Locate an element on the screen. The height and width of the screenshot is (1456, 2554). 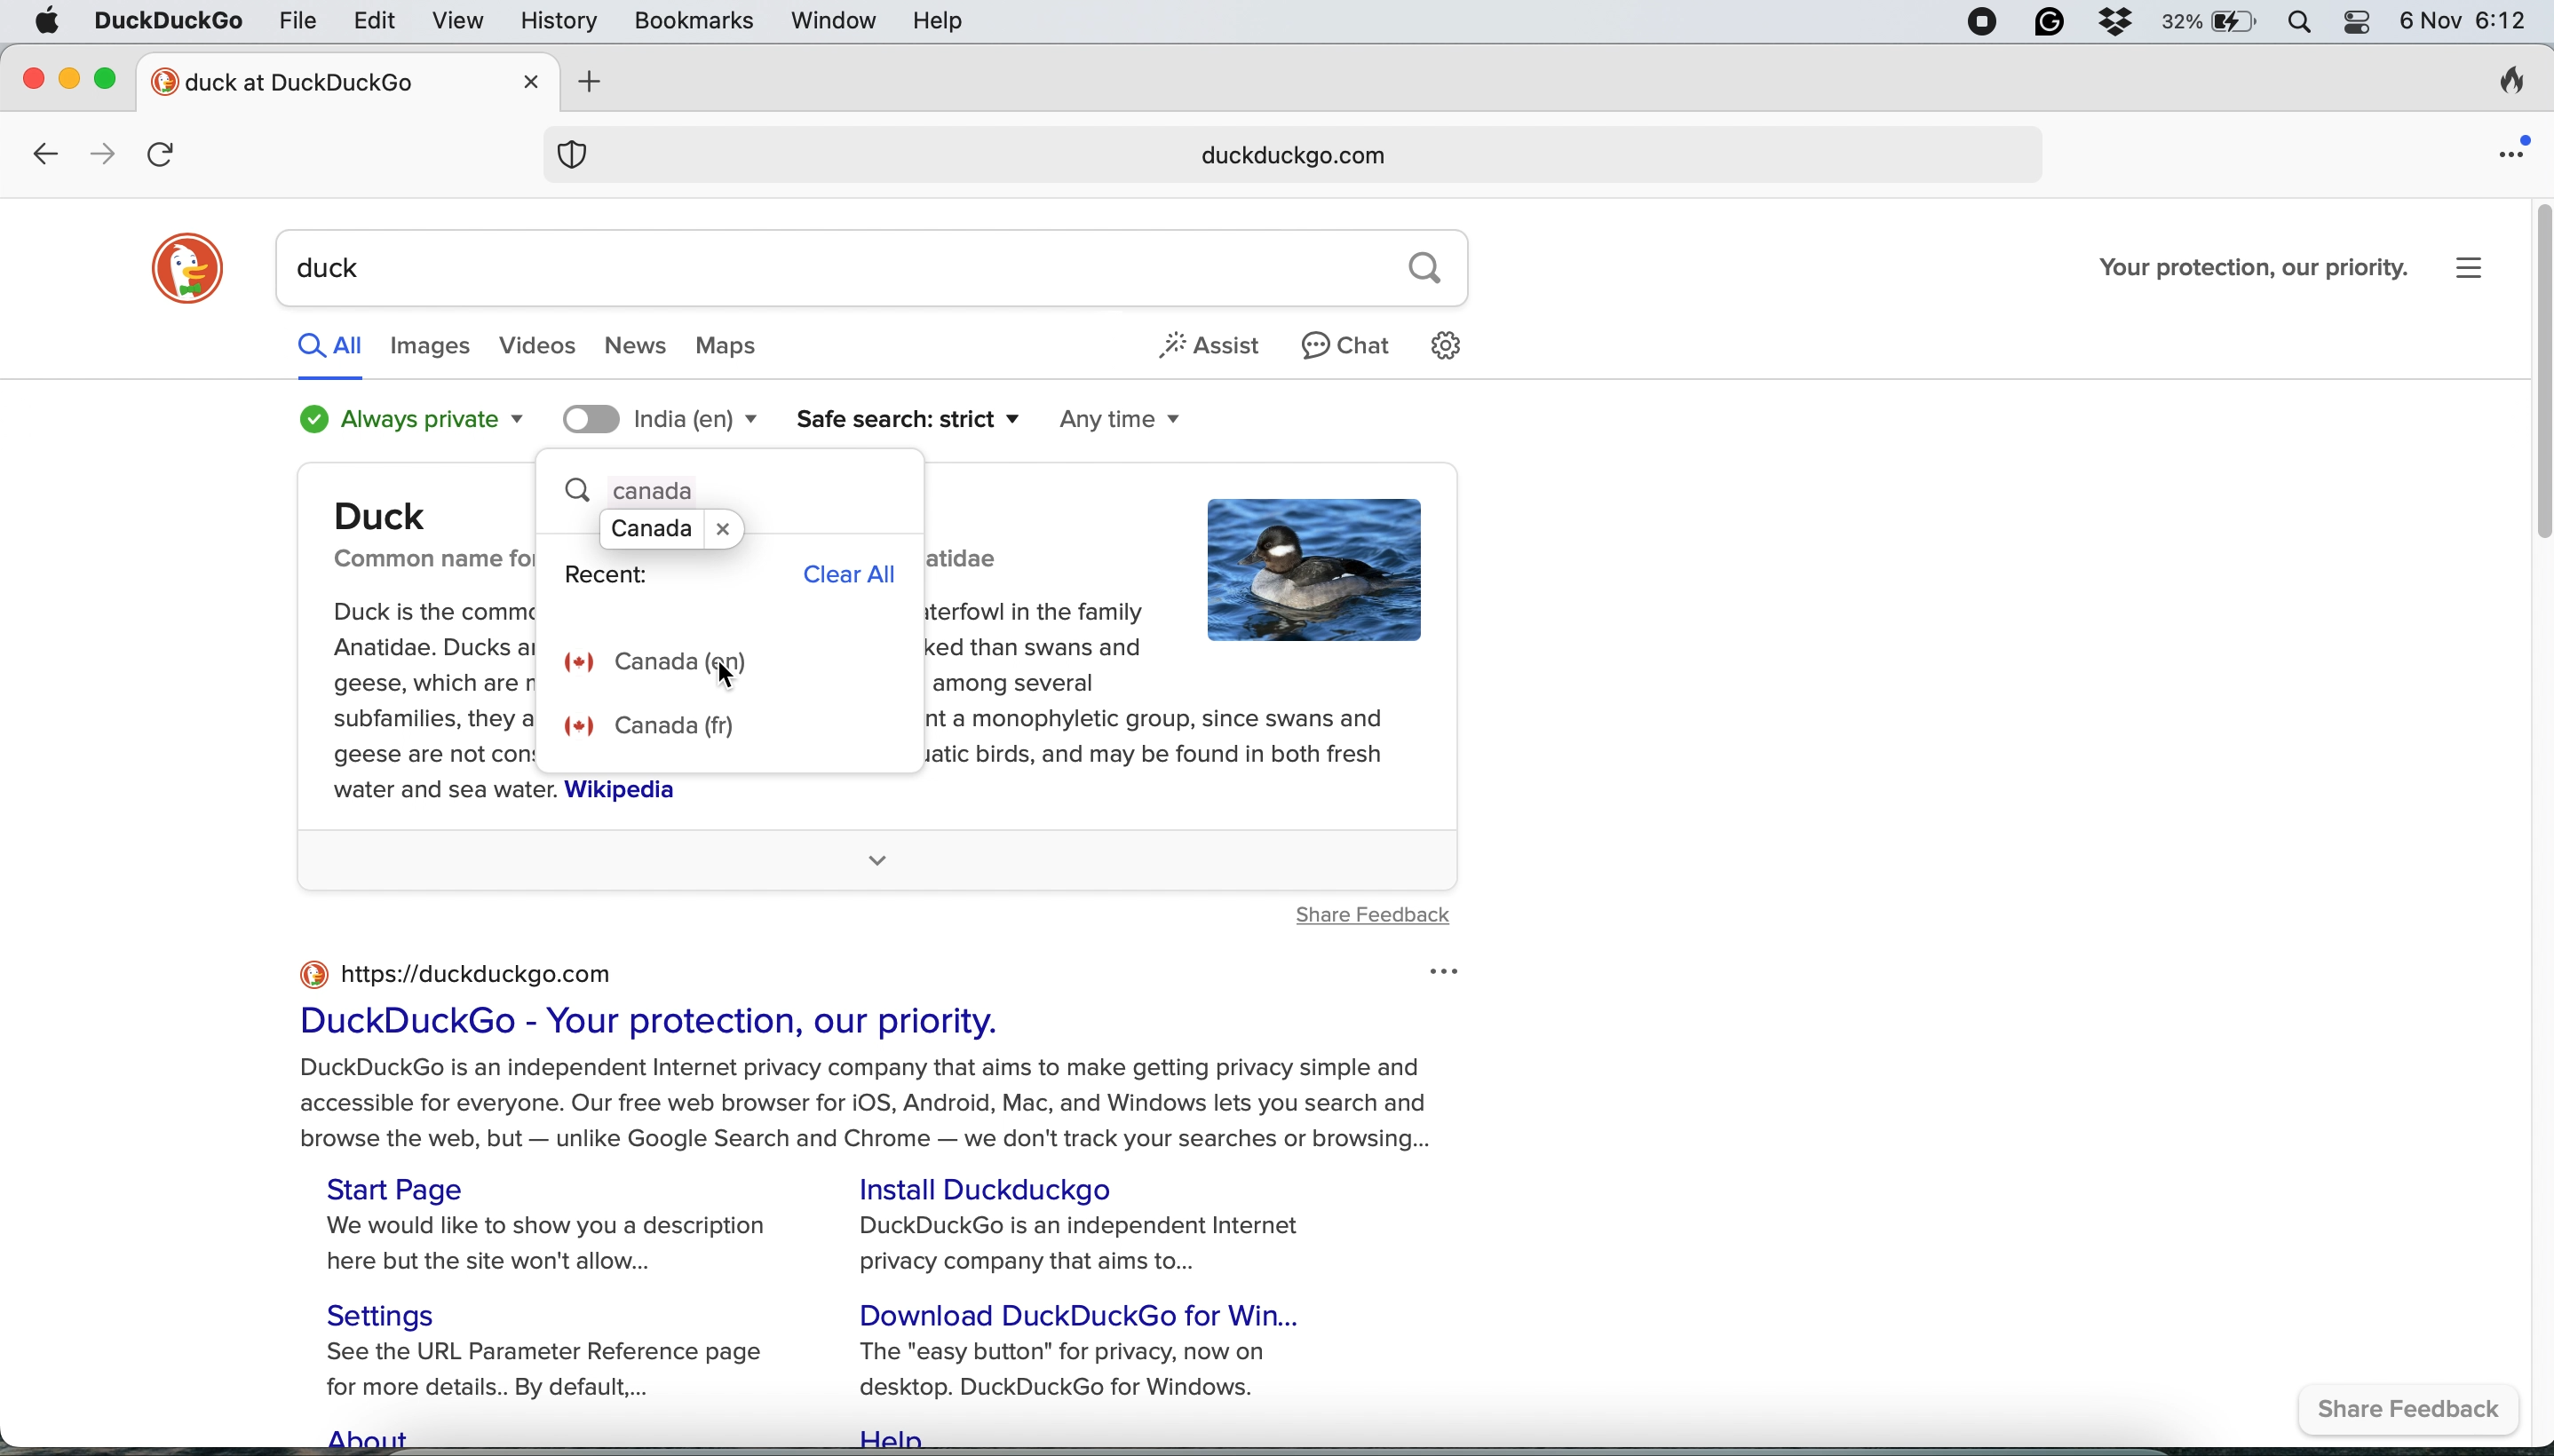
open application menu is located at coordinates (2516, 146).